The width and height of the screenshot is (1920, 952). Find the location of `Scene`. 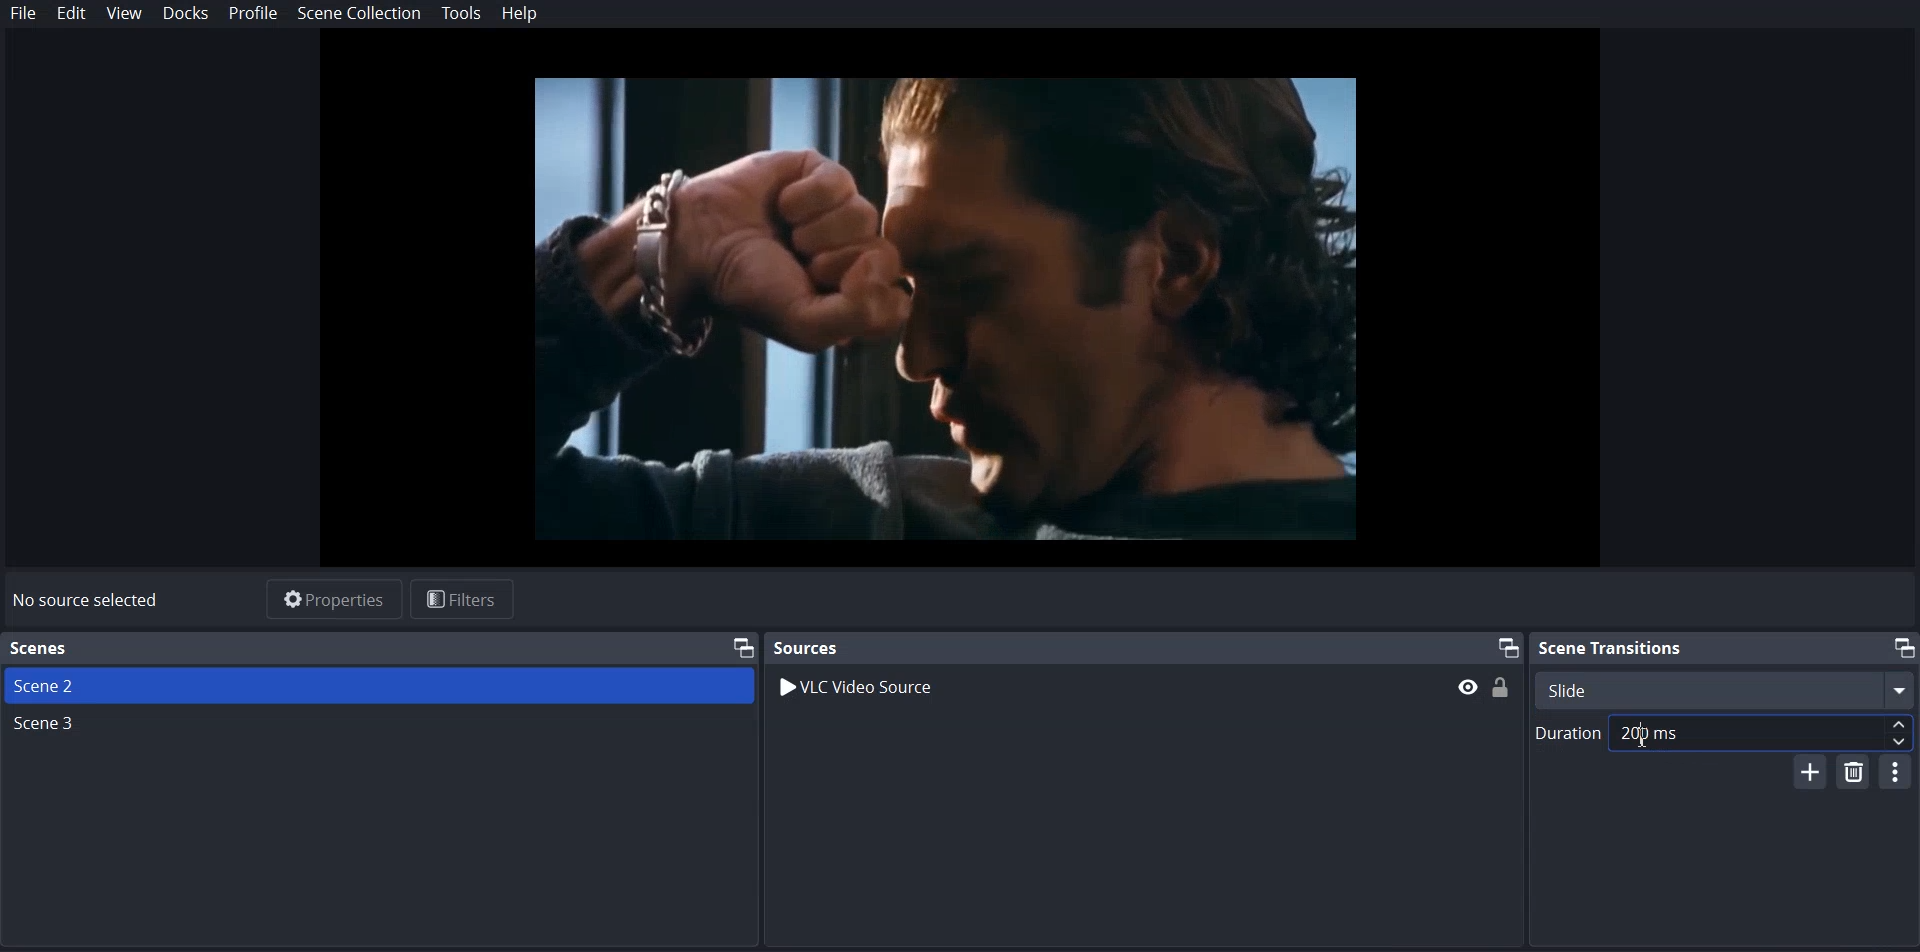

Scene is located at coordinates (49, 724).